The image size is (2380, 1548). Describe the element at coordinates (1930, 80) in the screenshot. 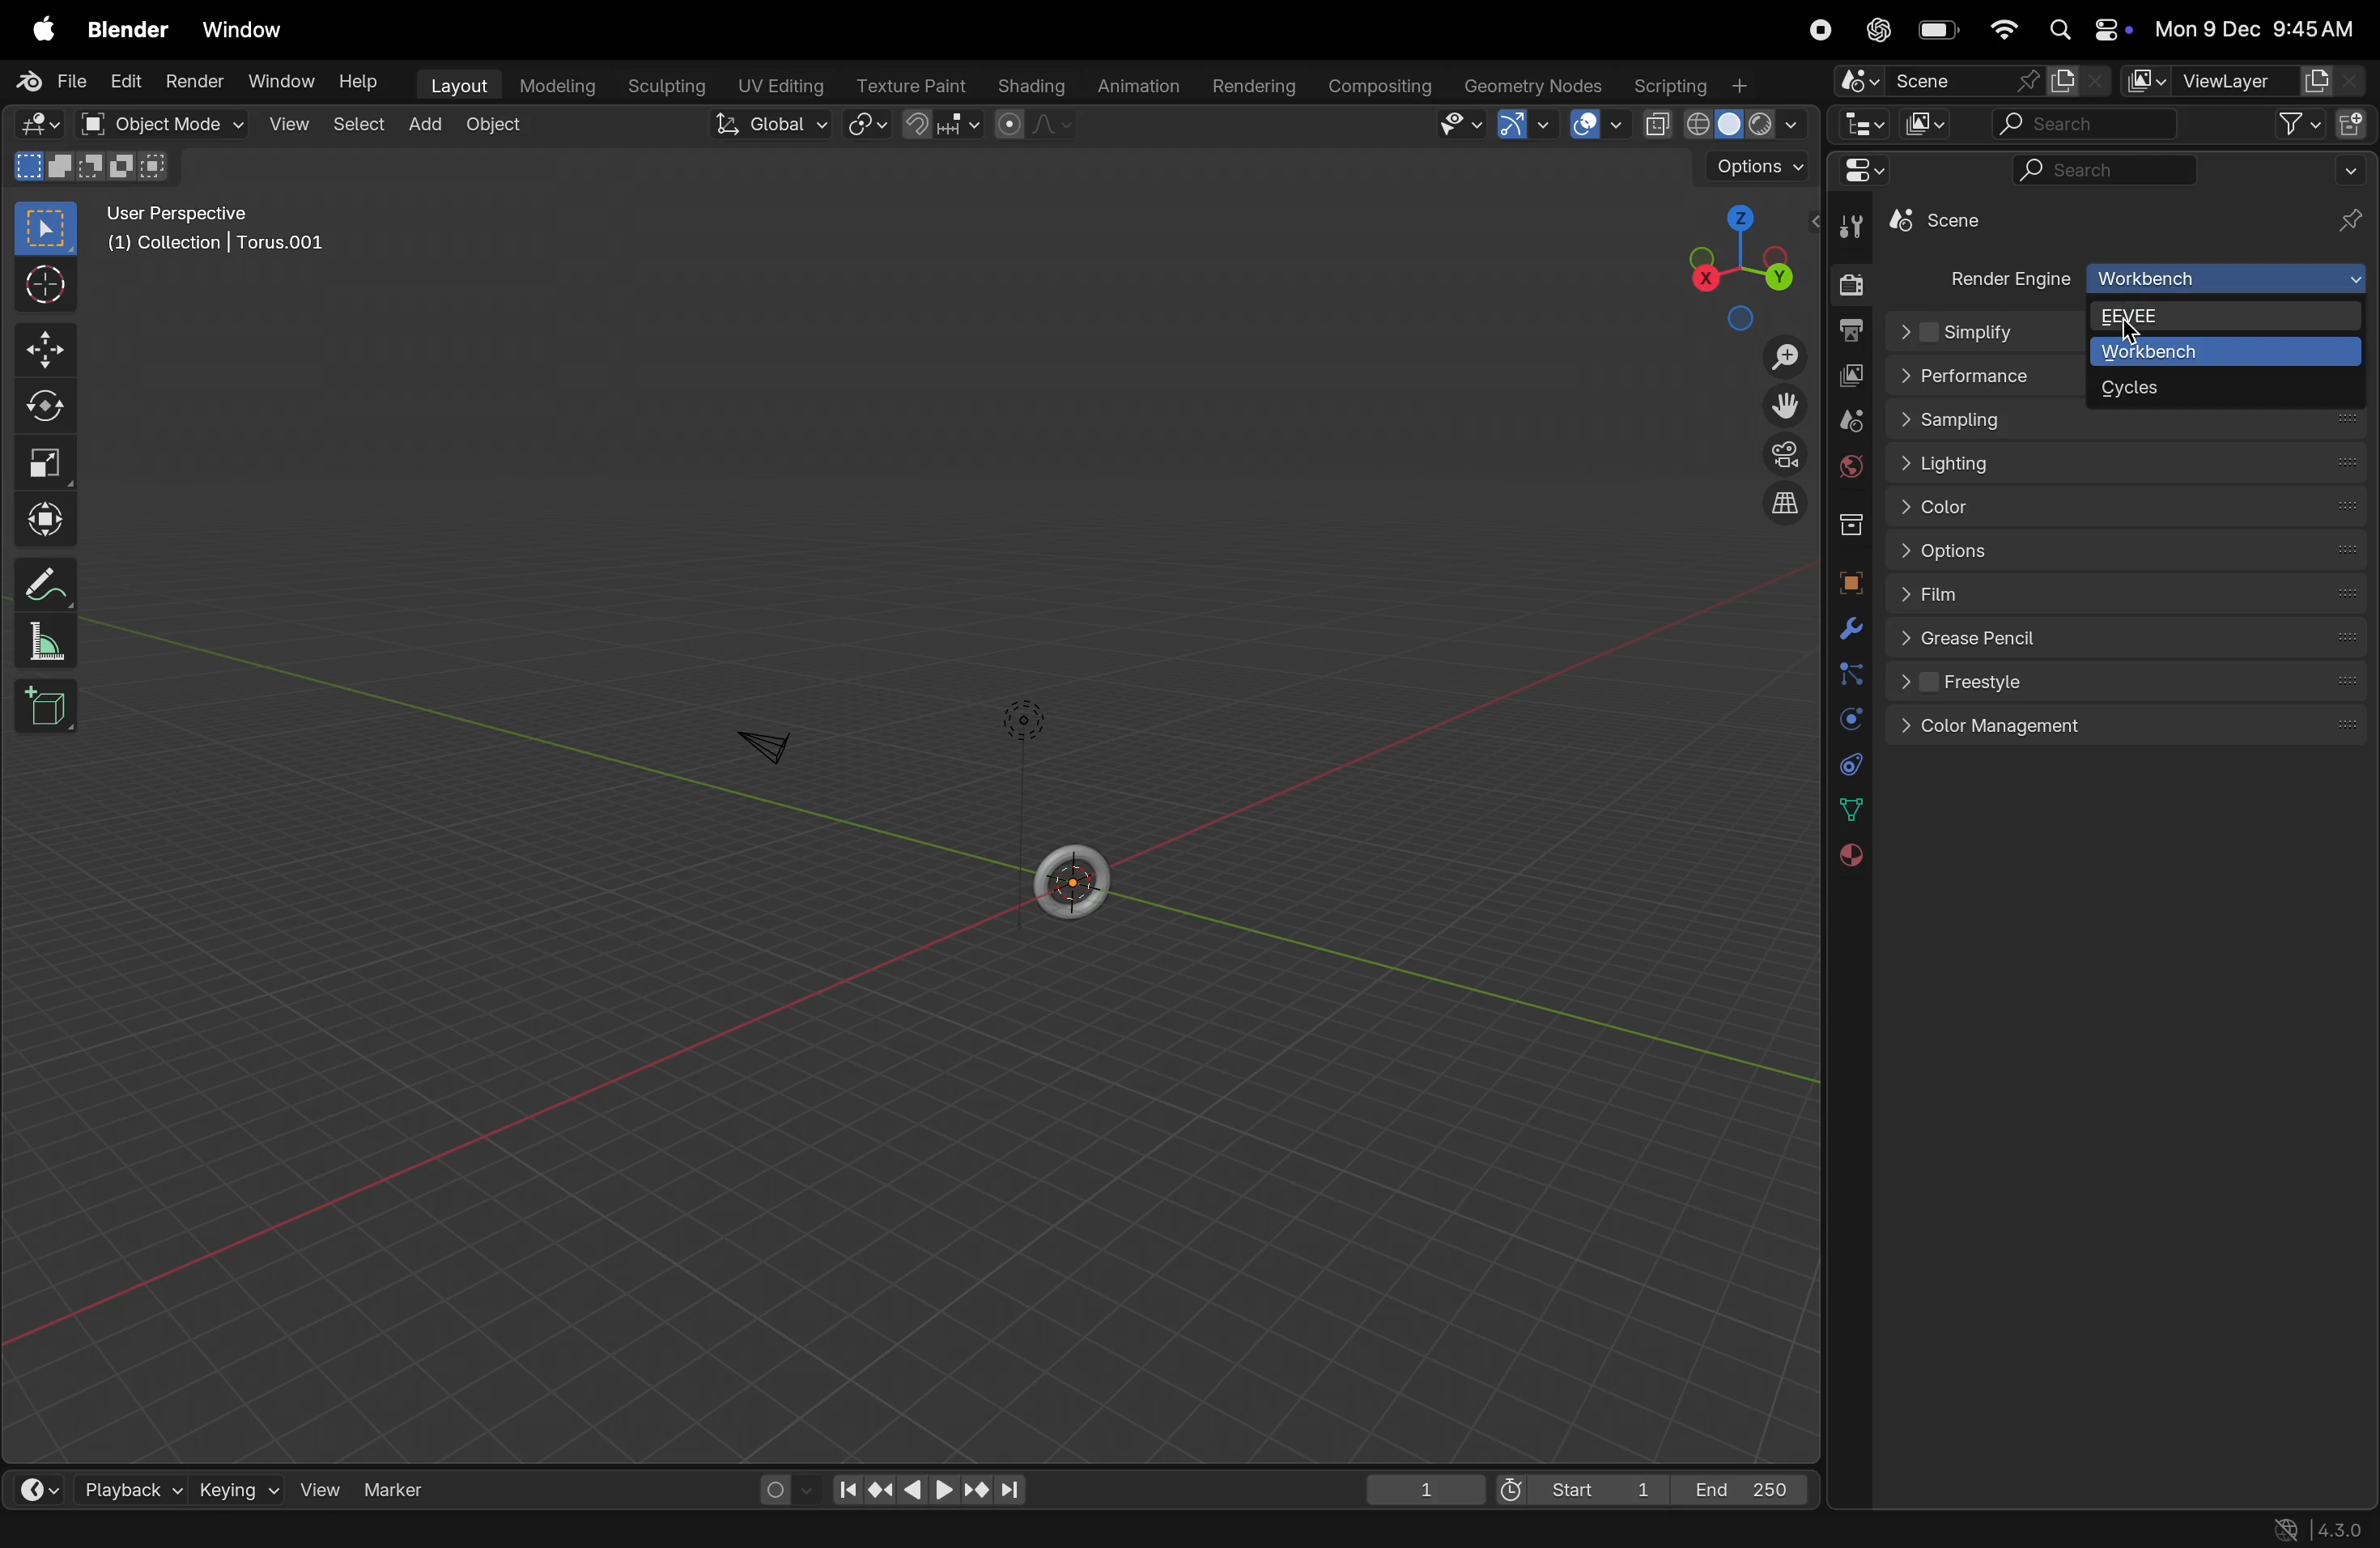

I see `scene` at that location.